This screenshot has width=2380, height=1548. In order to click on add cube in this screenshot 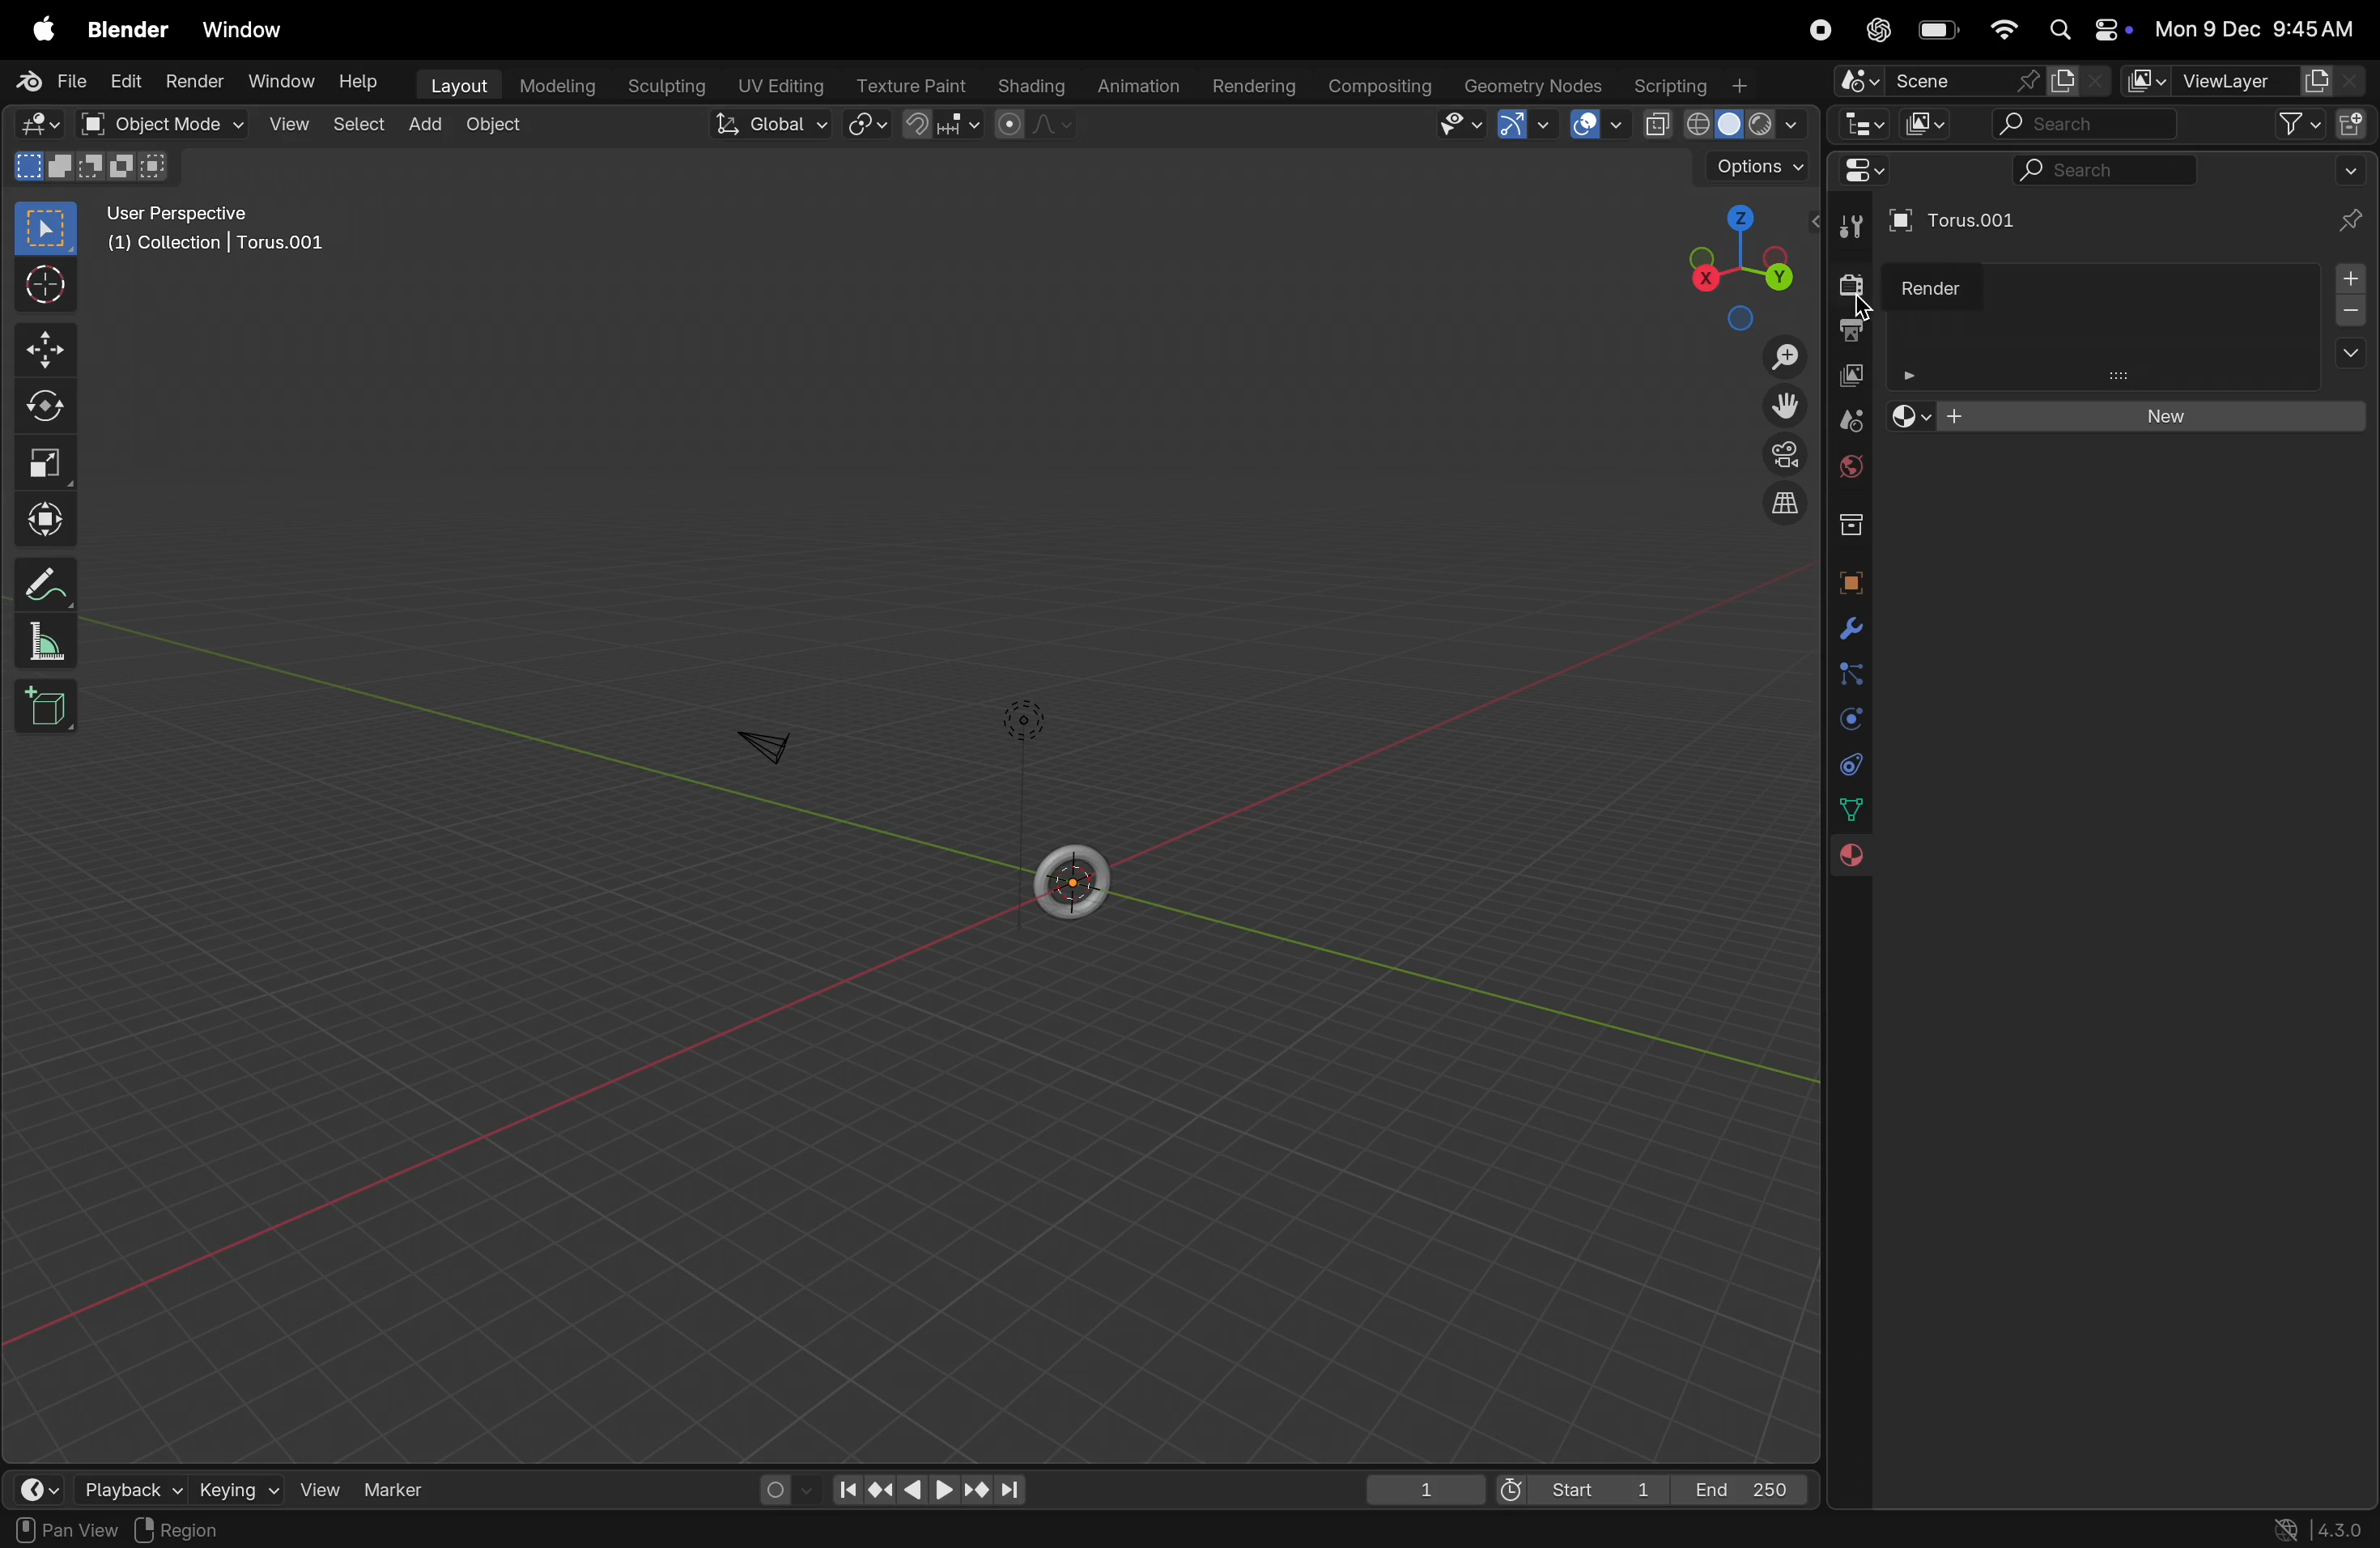, I will do `click(54, 710)`.